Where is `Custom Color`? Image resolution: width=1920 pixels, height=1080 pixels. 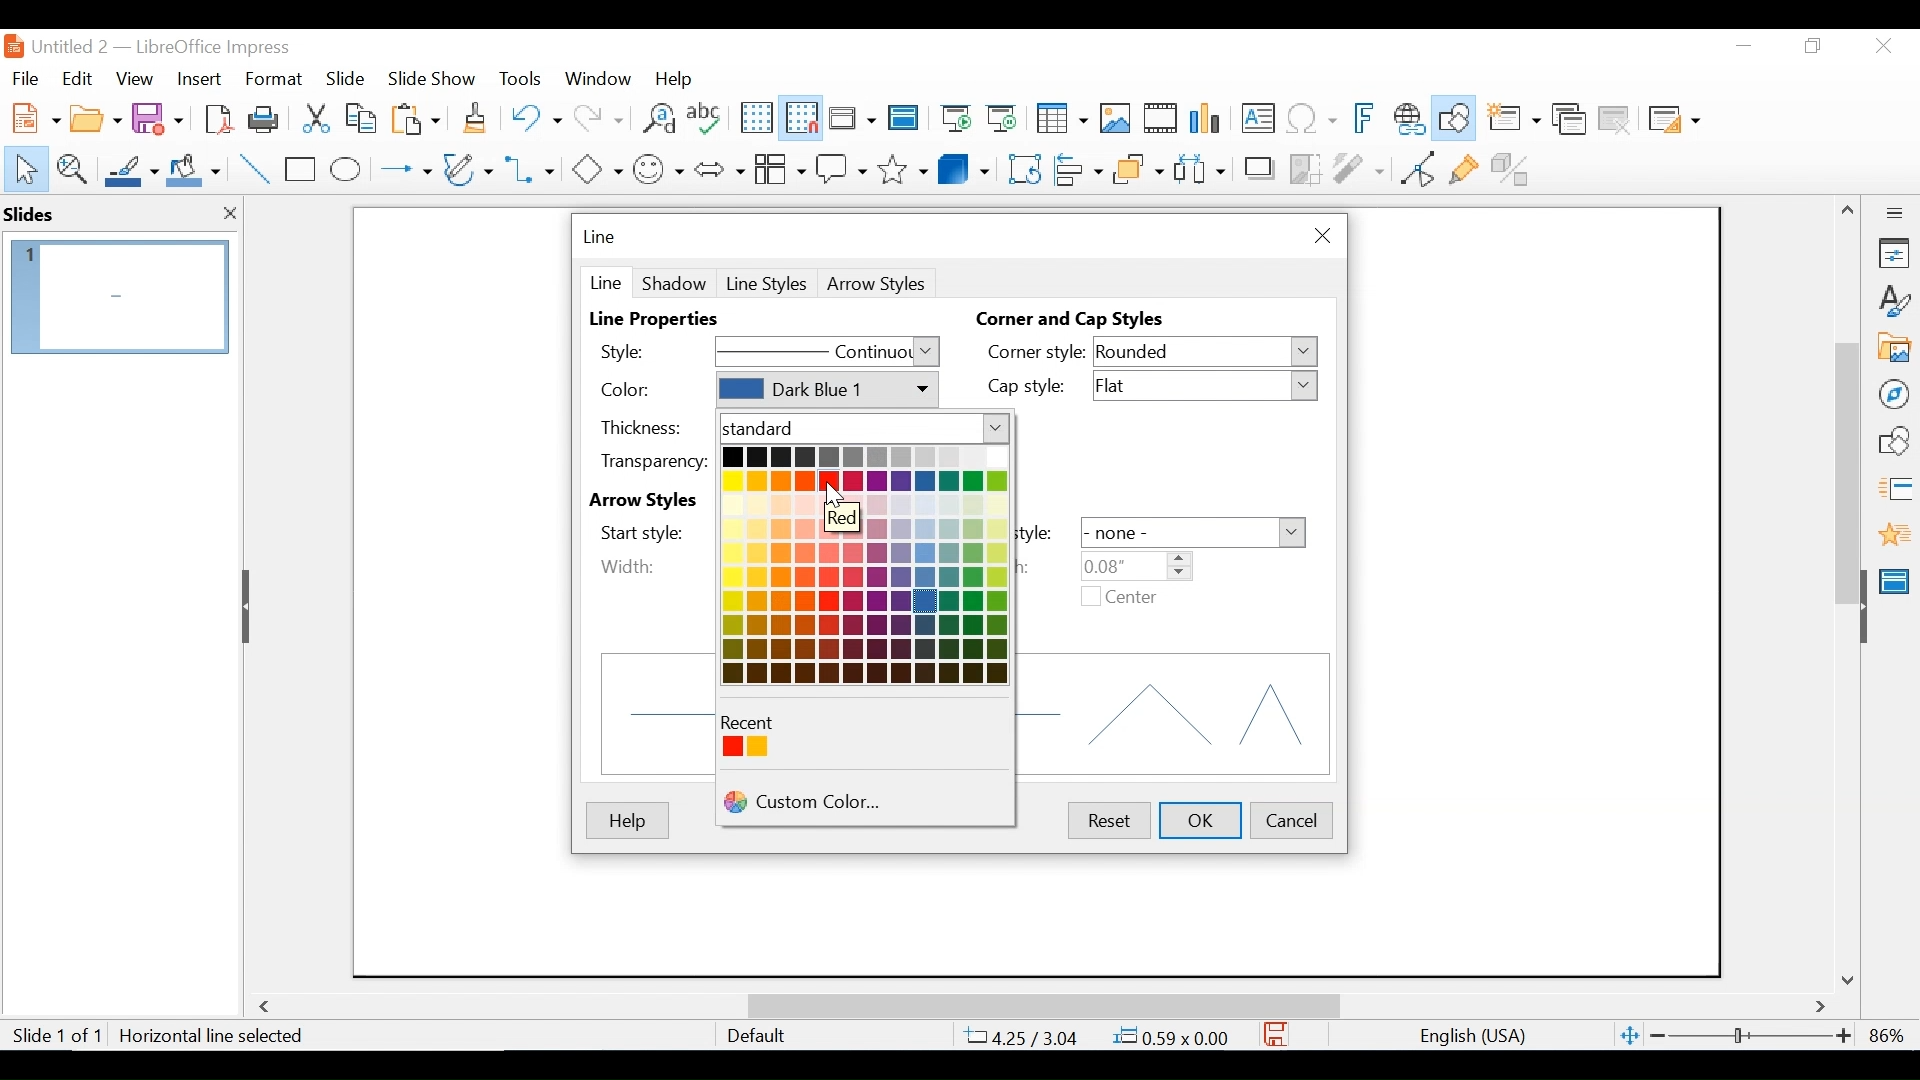 Custom Color is located at coordinates (865, 803).